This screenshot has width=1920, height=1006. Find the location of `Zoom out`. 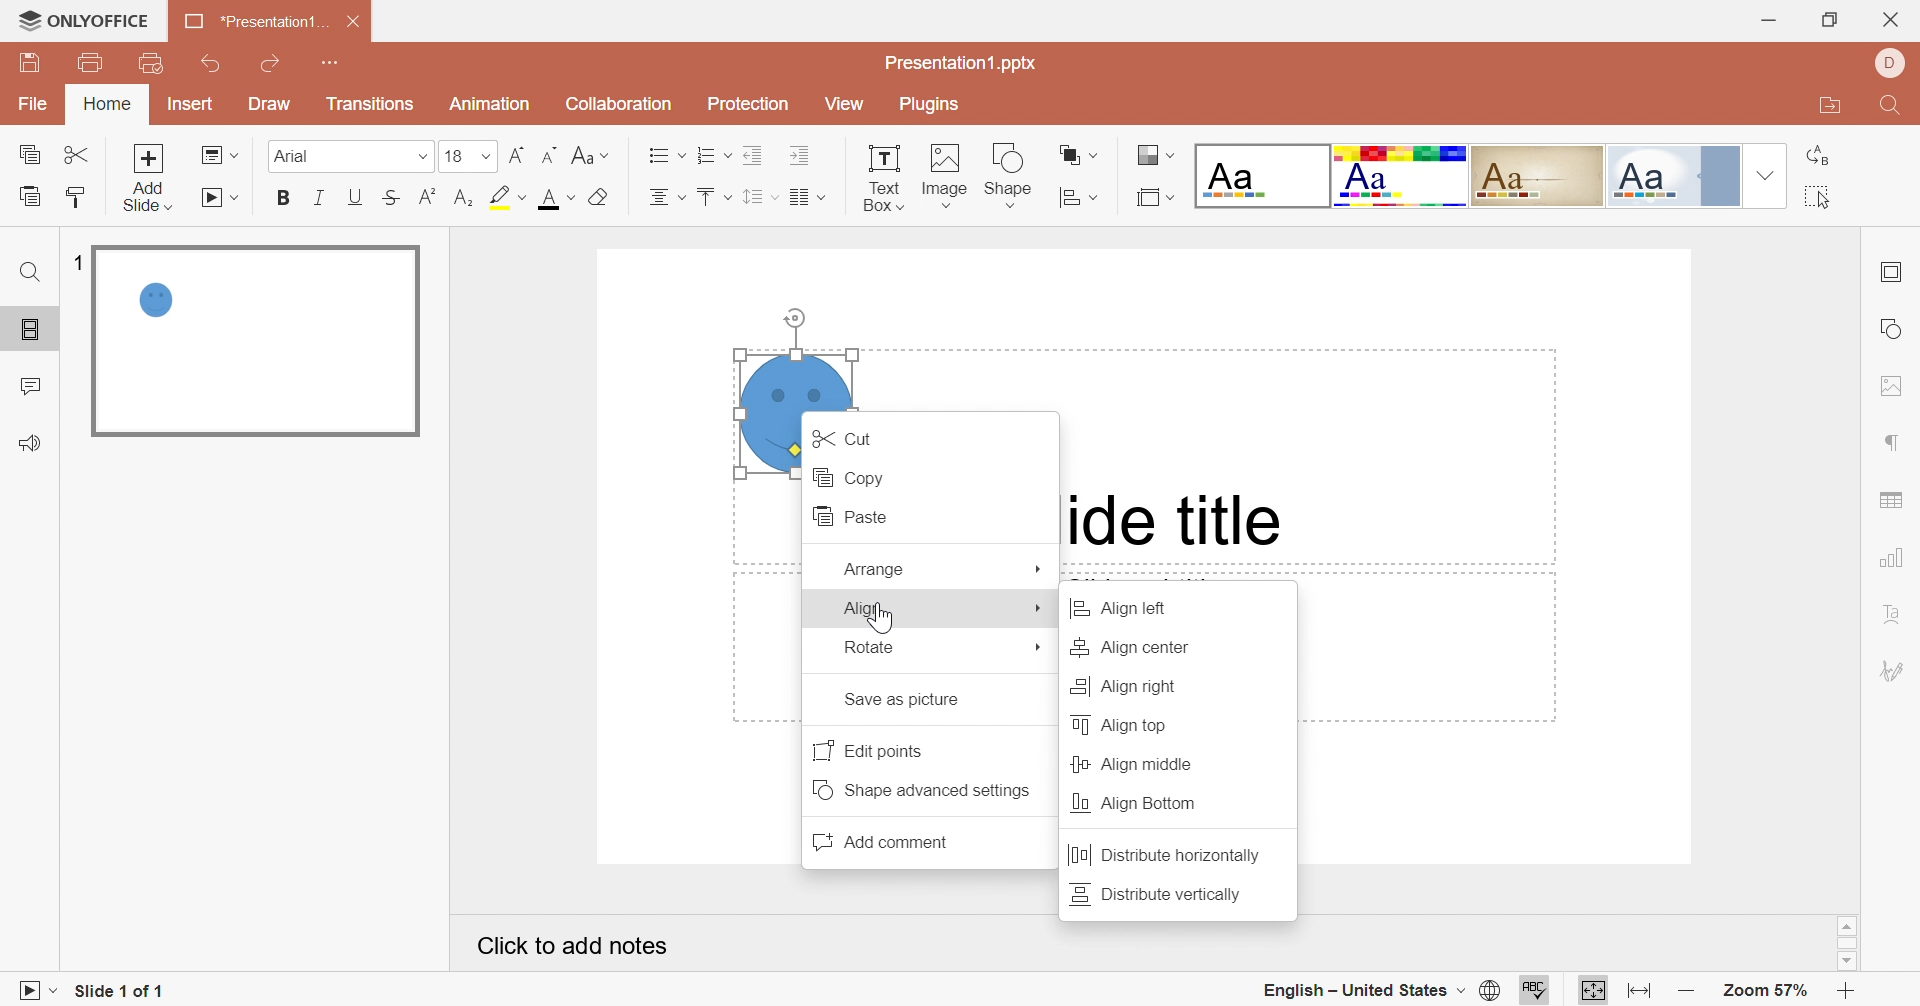

Zoom out is located at coordinates (1687, 992).